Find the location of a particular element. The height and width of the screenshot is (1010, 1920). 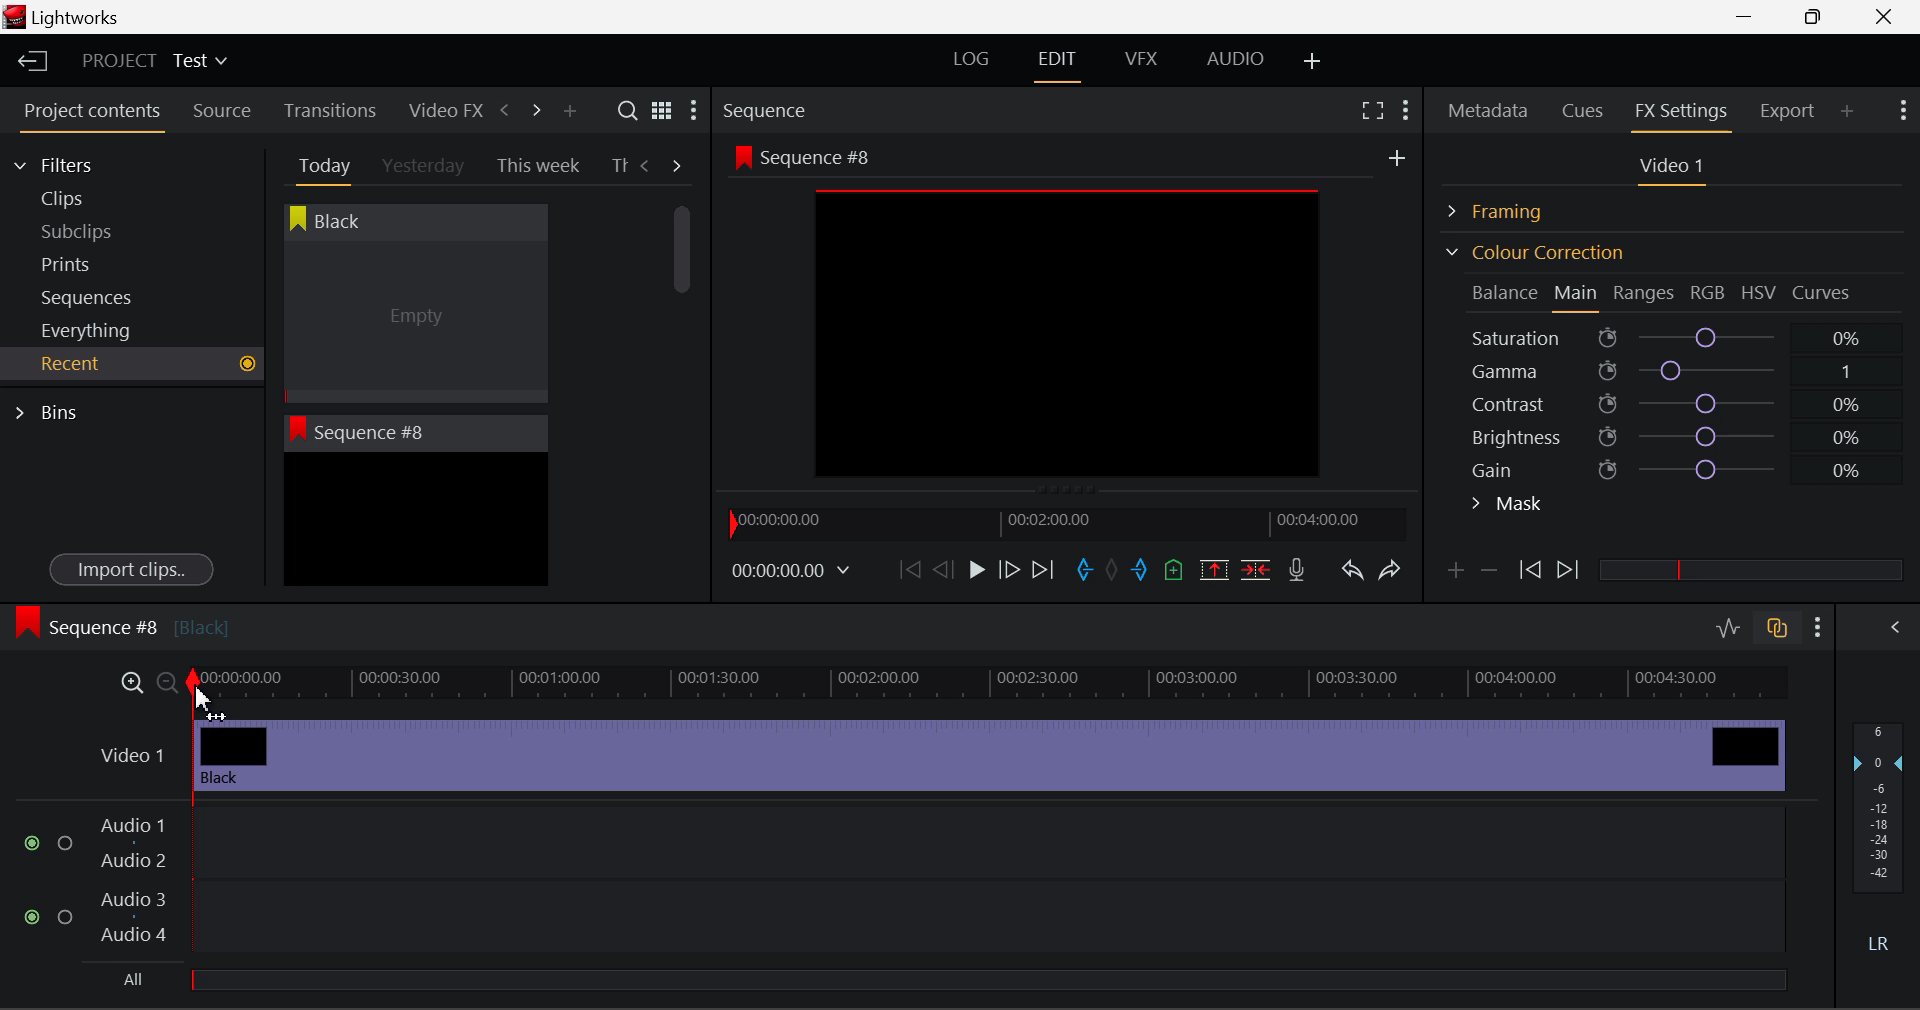

Full Screen is located at coordinates (1372, 109).